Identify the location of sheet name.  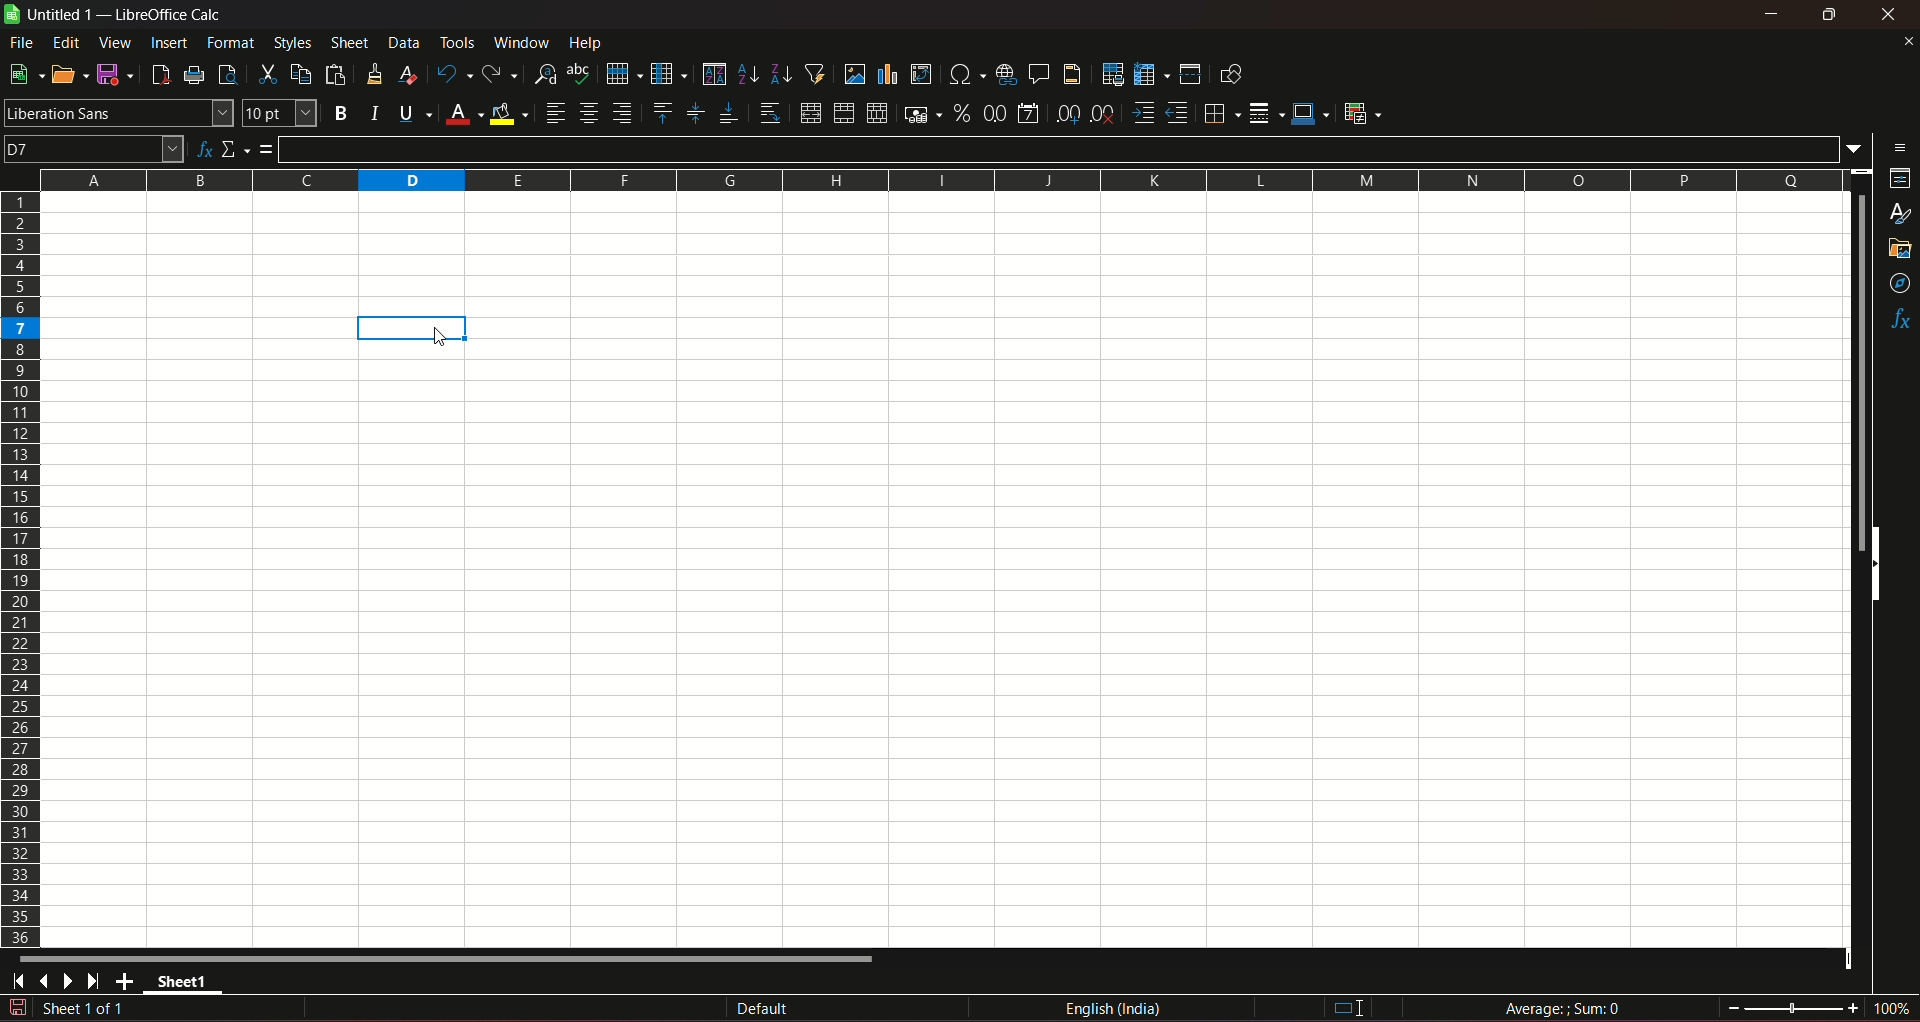
(188, 985).